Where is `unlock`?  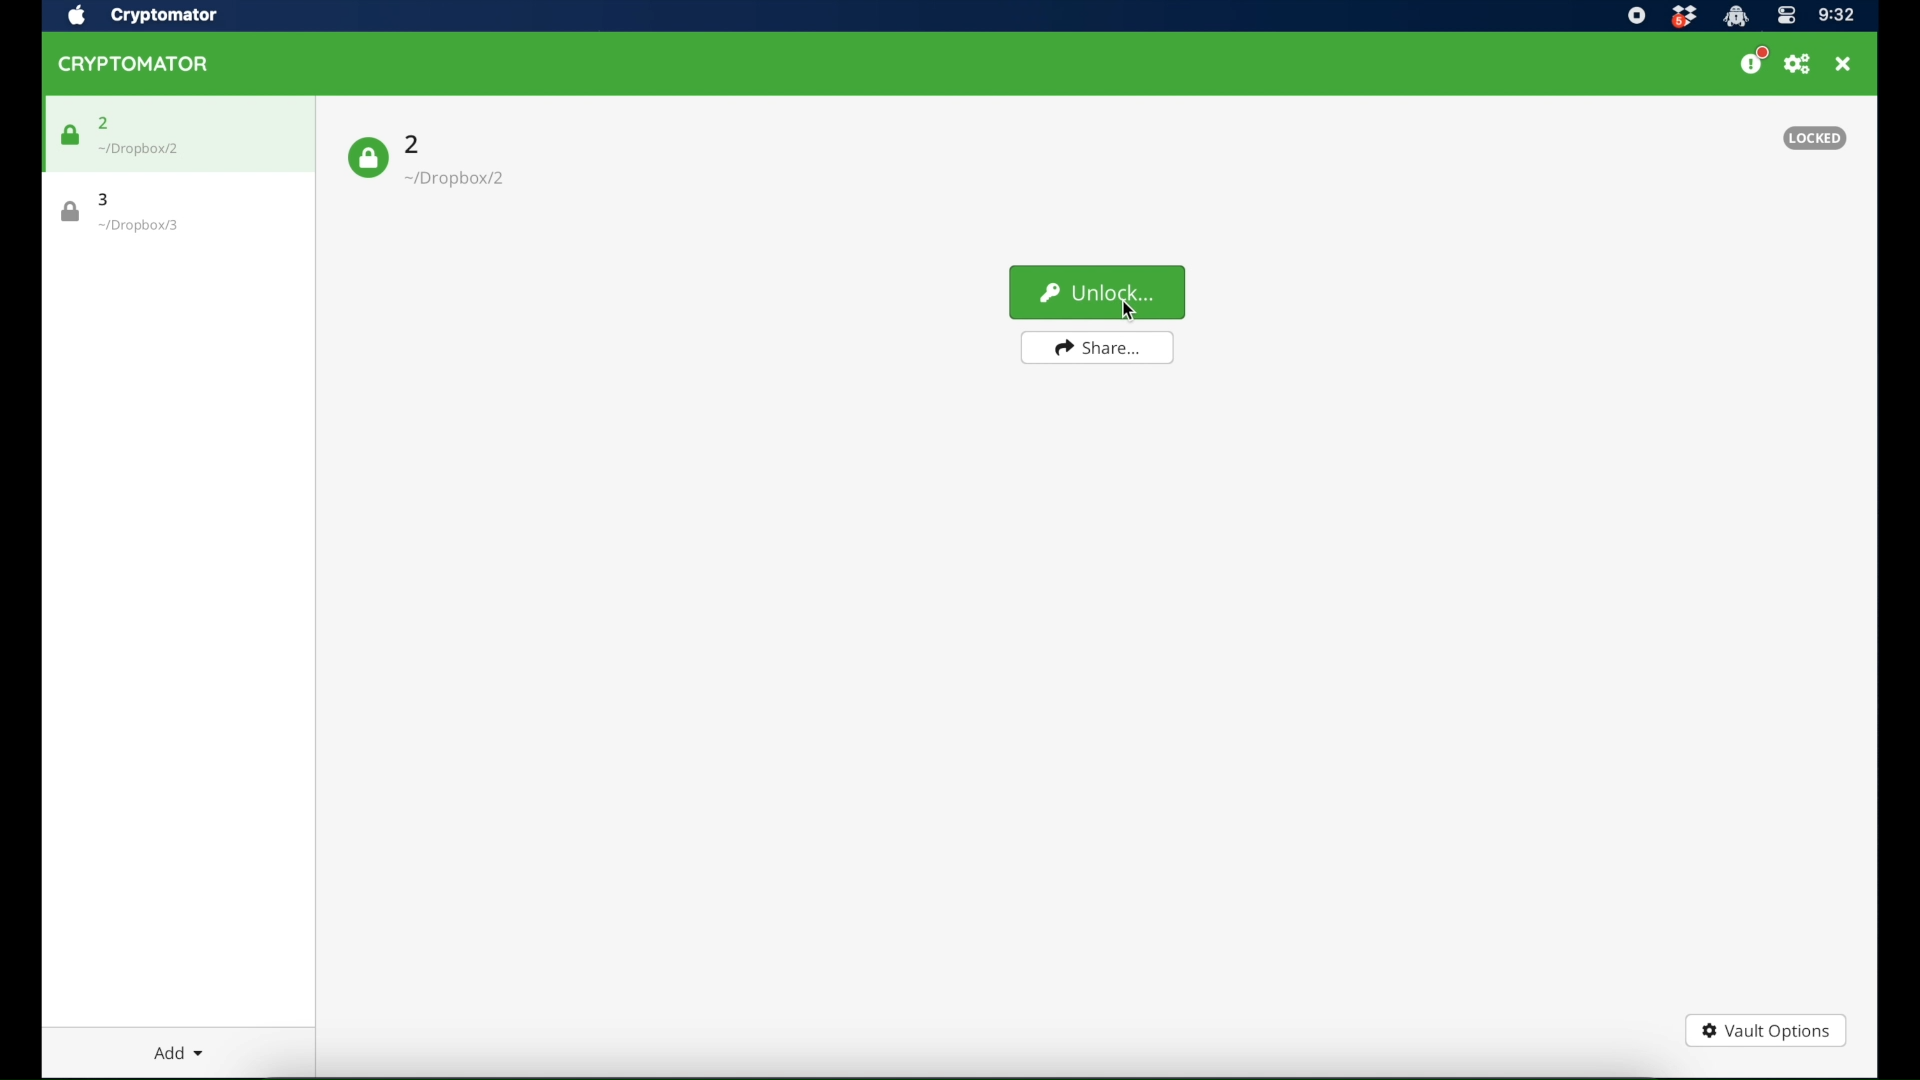
unlock is located at coordinates (1098, 292).